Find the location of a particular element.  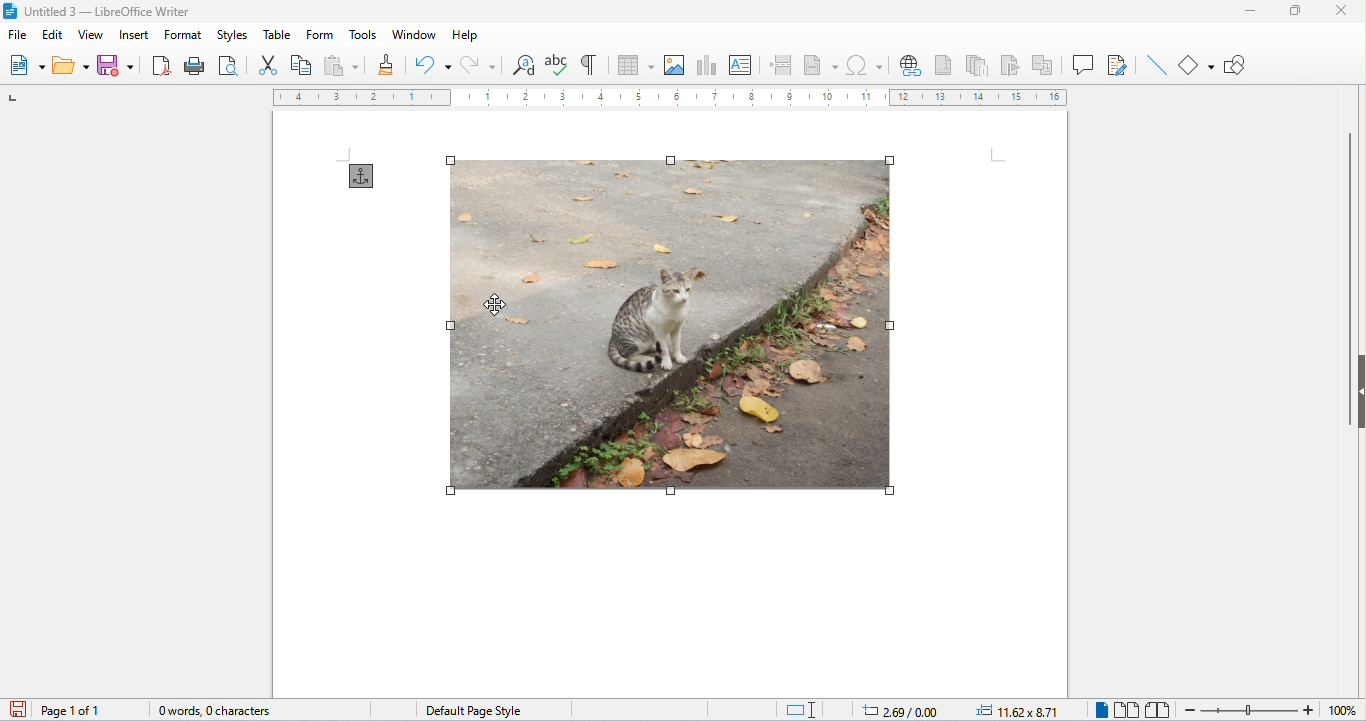

window is located at coordinates (414, 35).